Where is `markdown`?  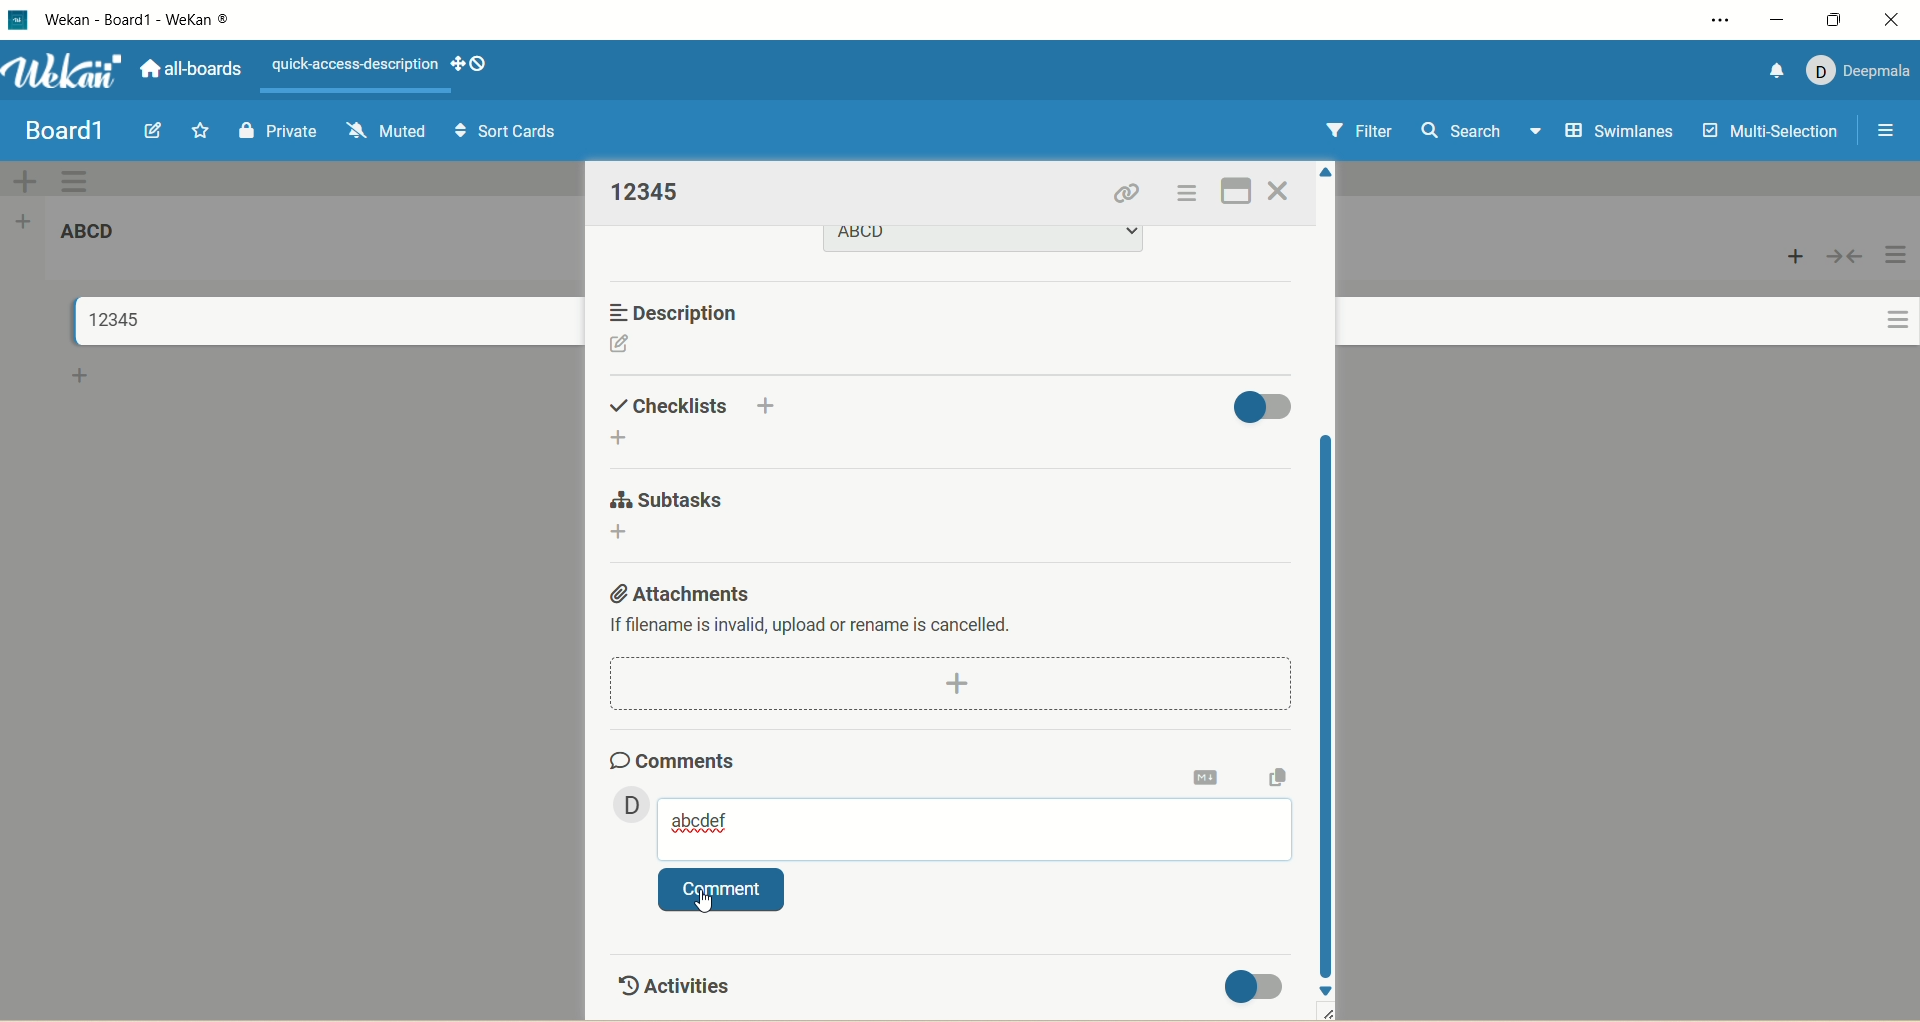 markdown is located at coordinates (1207, 774).